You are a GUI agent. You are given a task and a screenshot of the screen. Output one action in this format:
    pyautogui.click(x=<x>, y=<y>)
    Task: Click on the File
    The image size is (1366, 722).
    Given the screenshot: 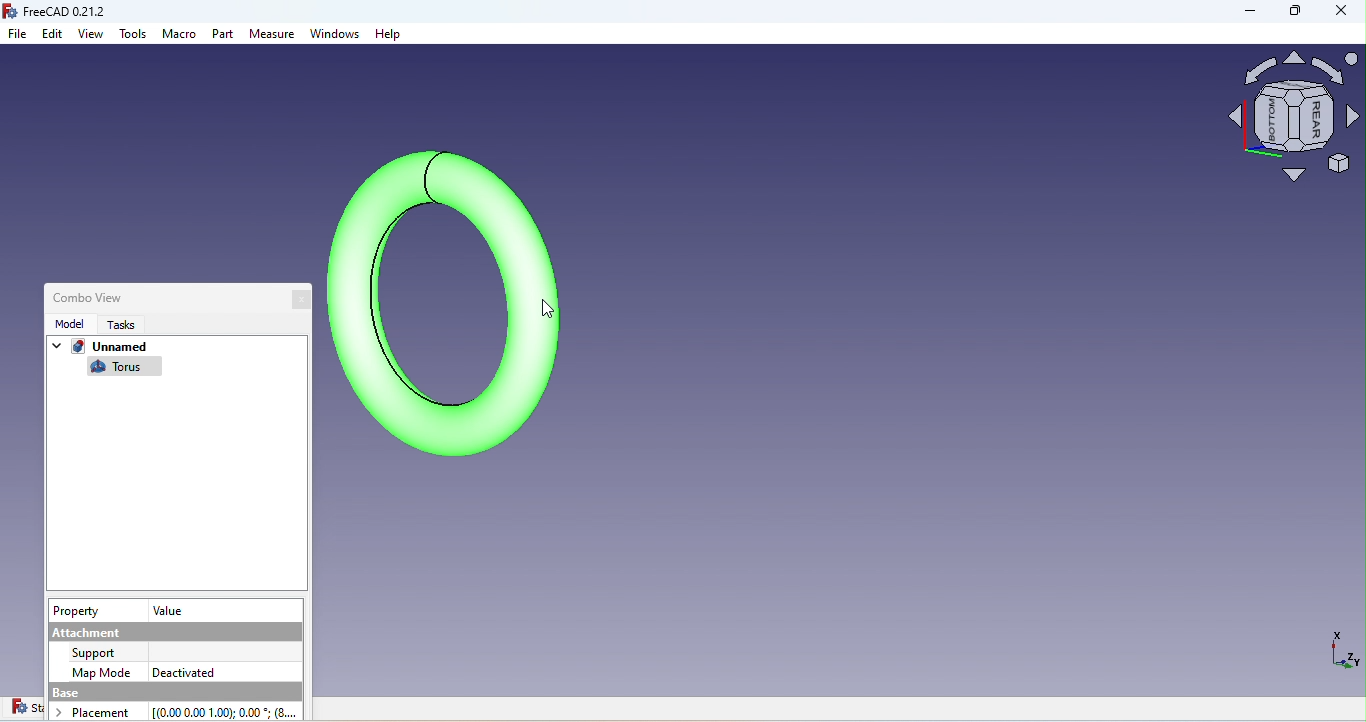 What is the action you would take?
    pyautogui.click(x=19, y=35)
    